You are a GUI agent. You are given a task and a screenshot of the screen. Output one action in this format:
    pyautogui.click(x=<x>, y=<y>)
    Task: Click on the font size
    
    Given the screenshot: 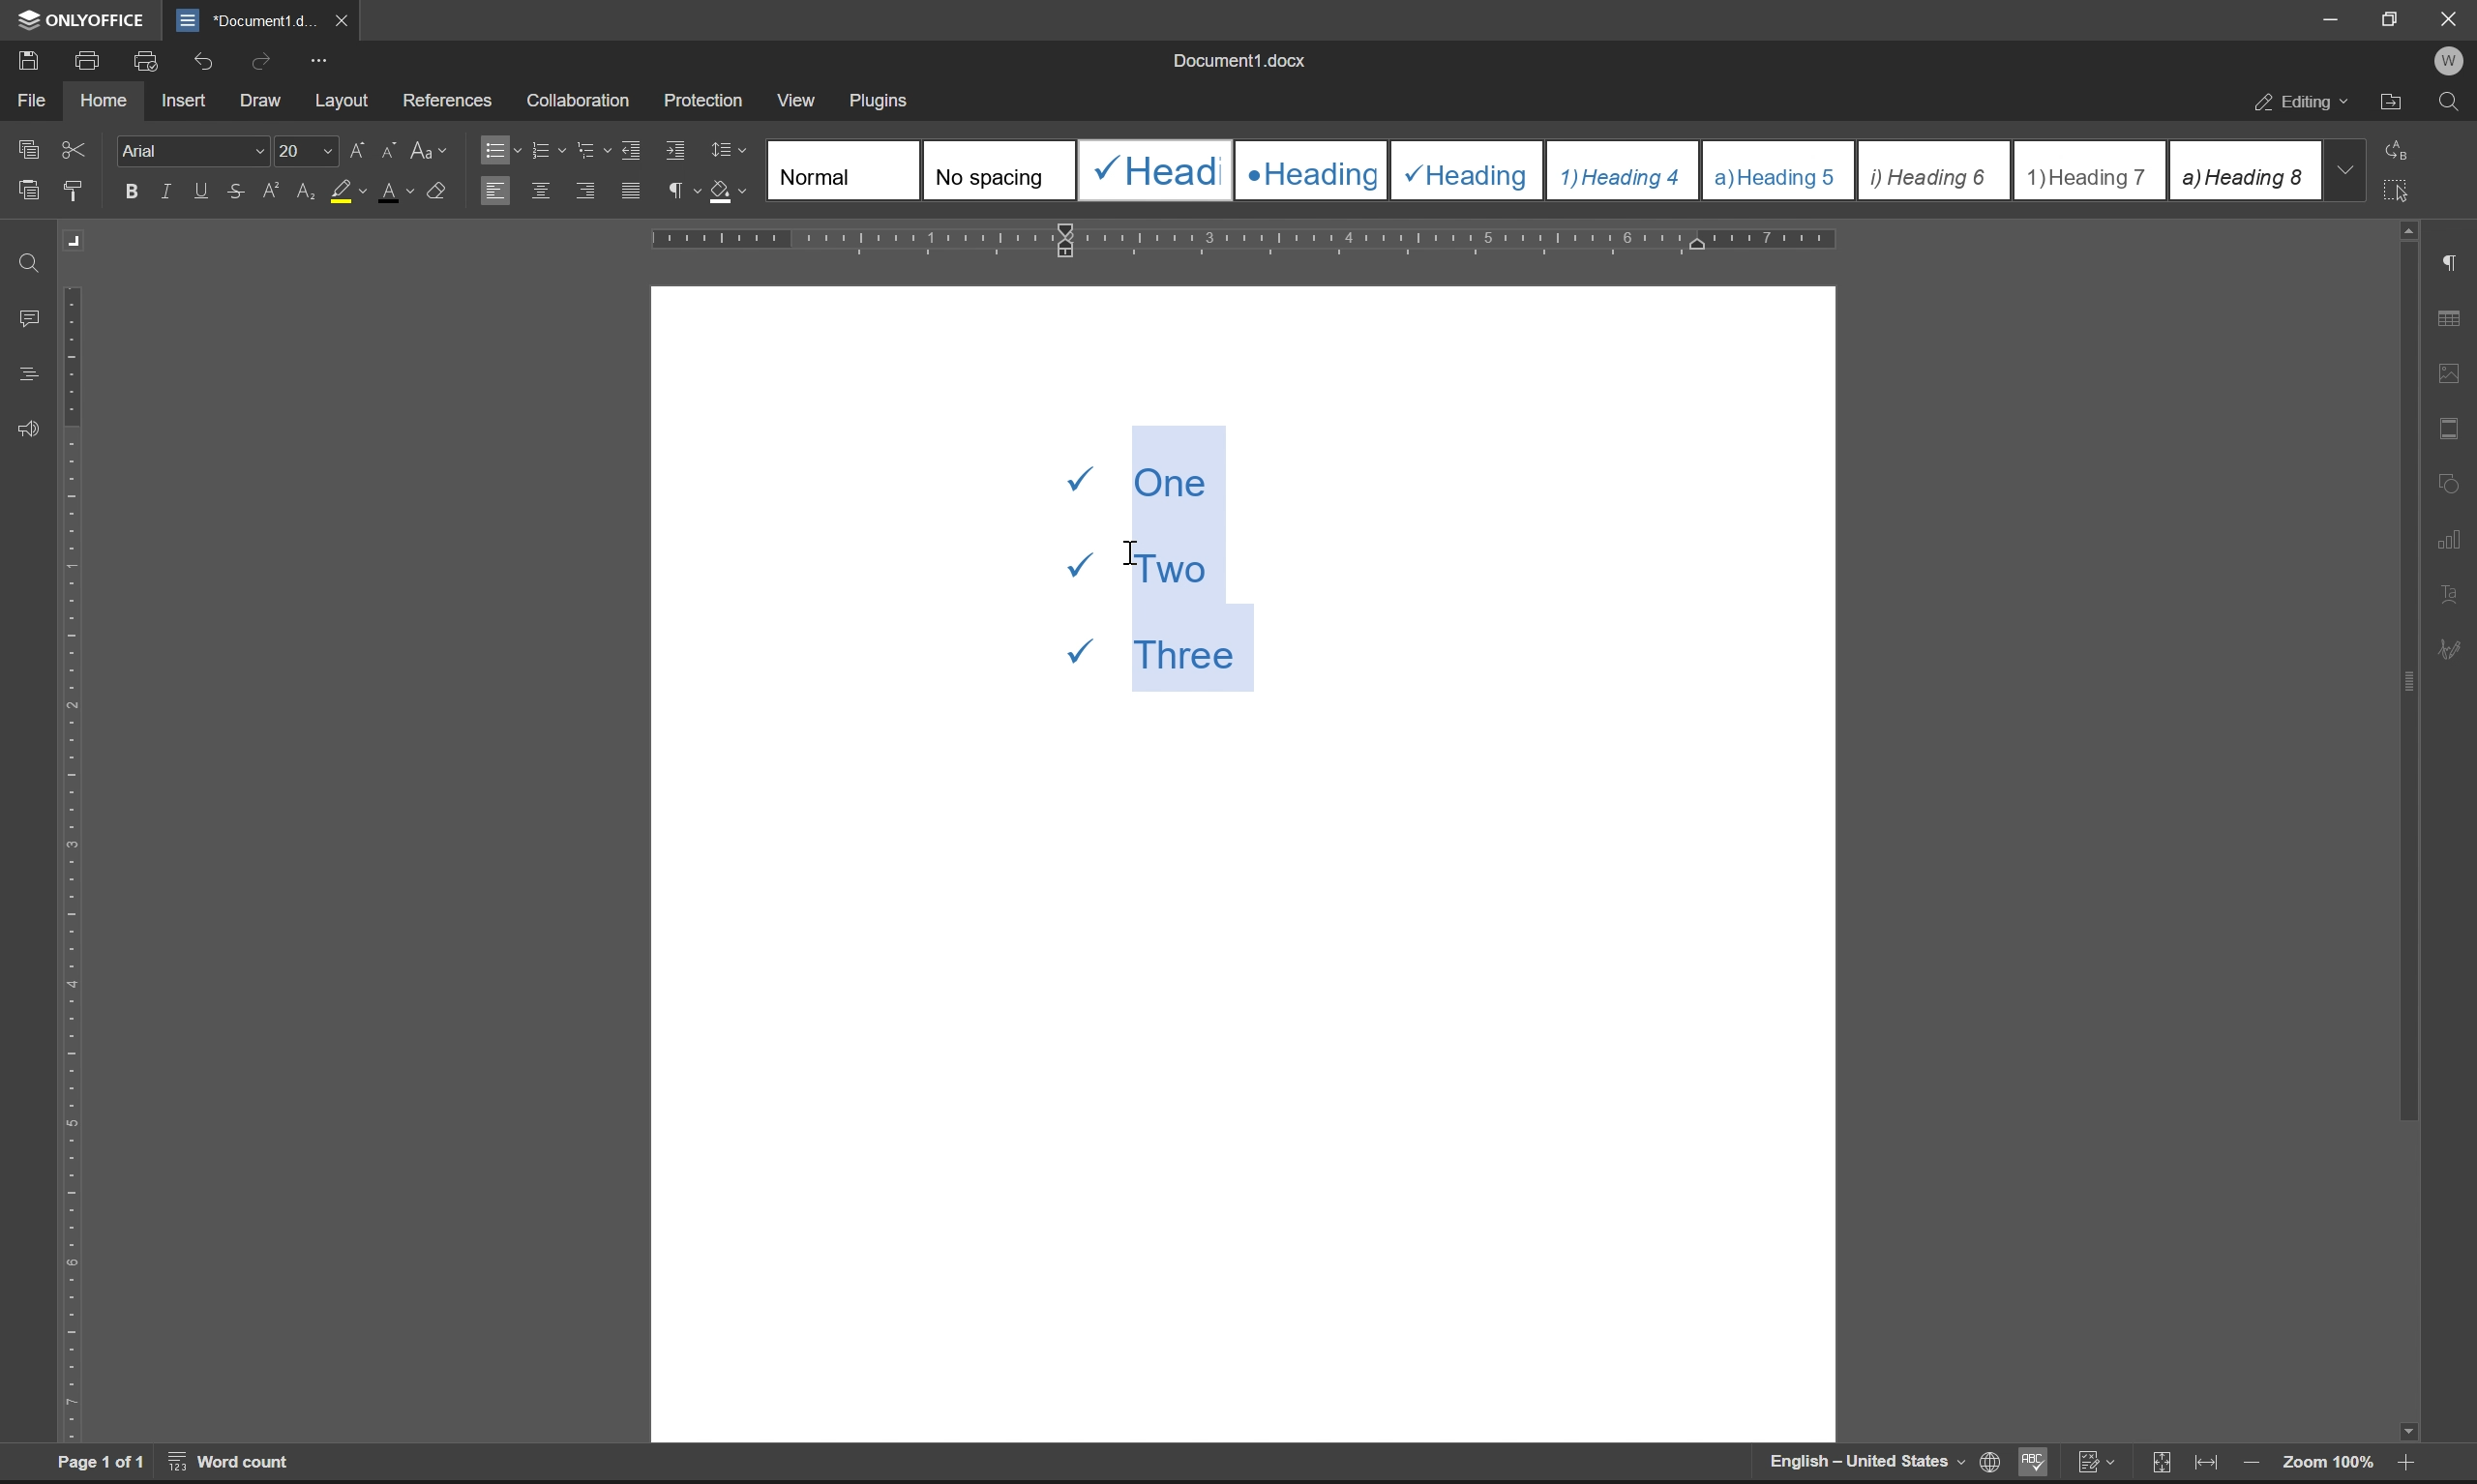 What is the action you would take?
    pyautogui.click(x=302, y=149)
    